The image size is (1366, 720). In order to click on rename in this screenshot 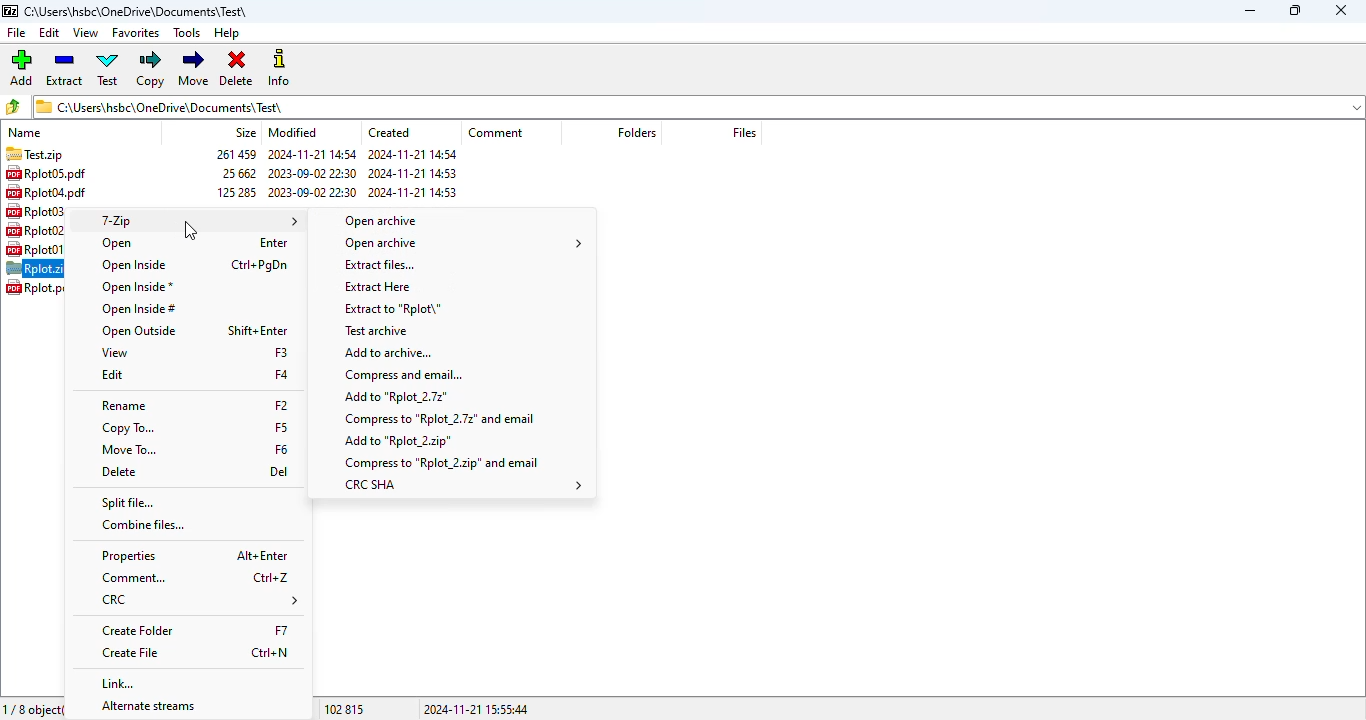, I will do `click(123, 406)`.